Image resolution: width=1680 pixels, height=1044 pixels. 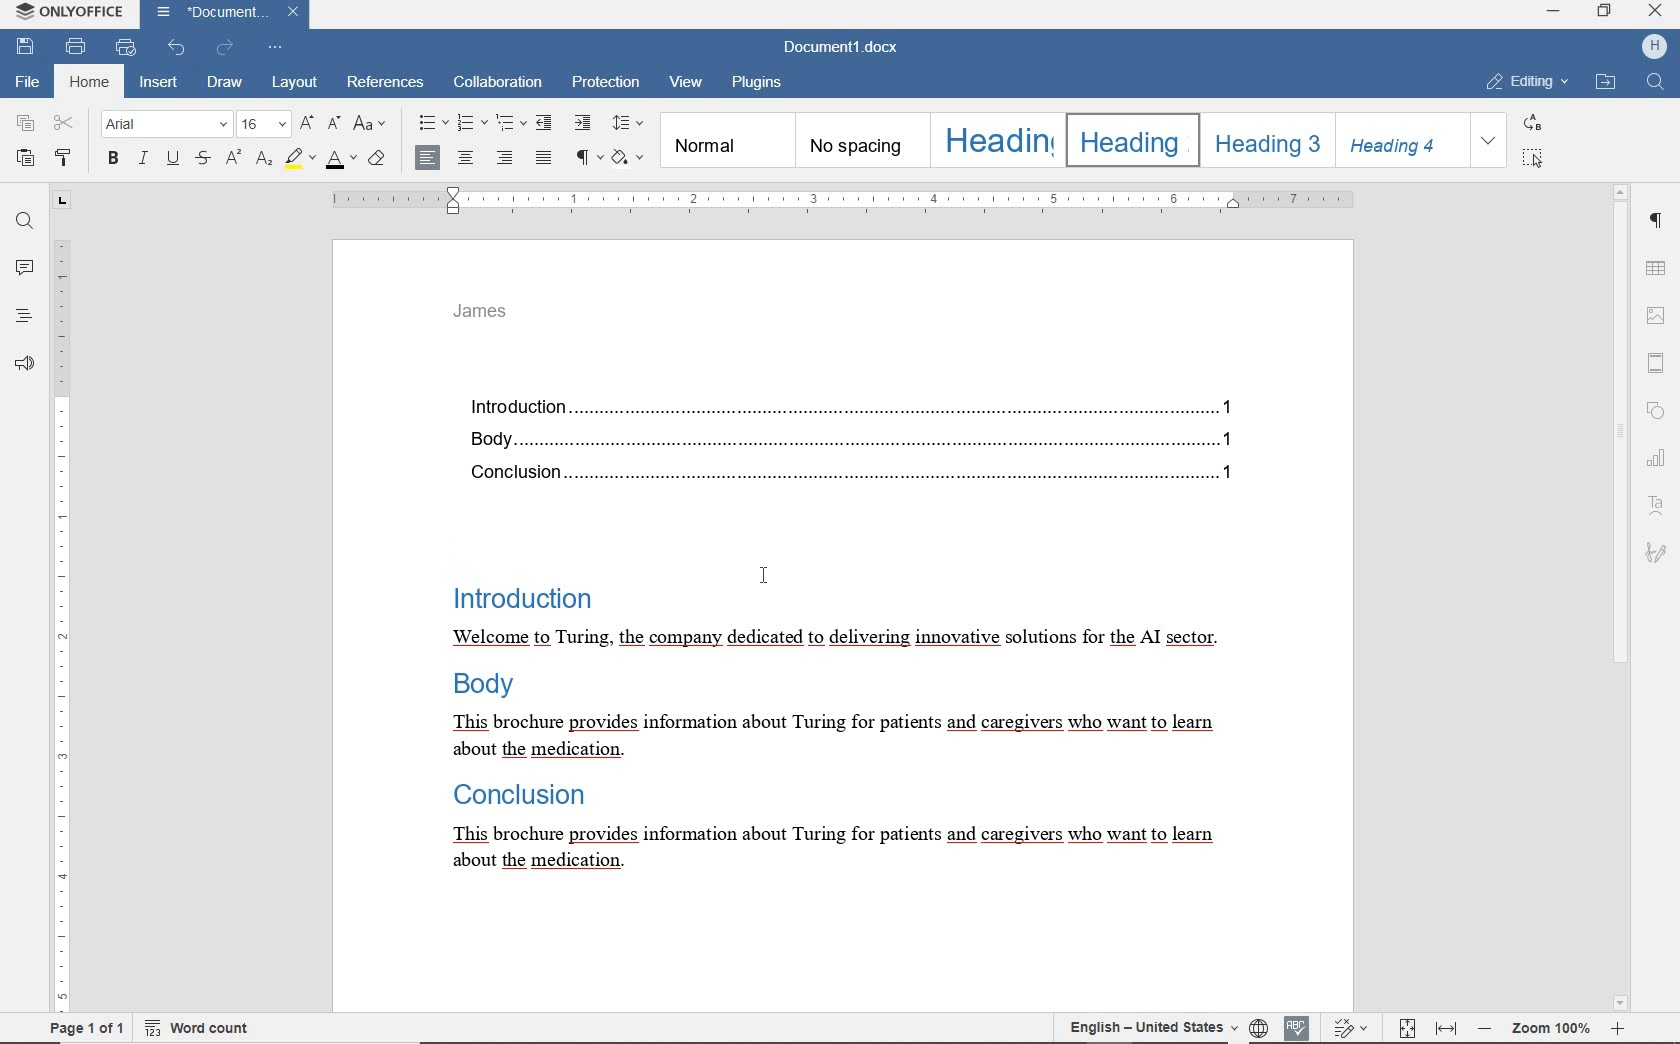 I want to click on copy style, so click(x=68, y=160).